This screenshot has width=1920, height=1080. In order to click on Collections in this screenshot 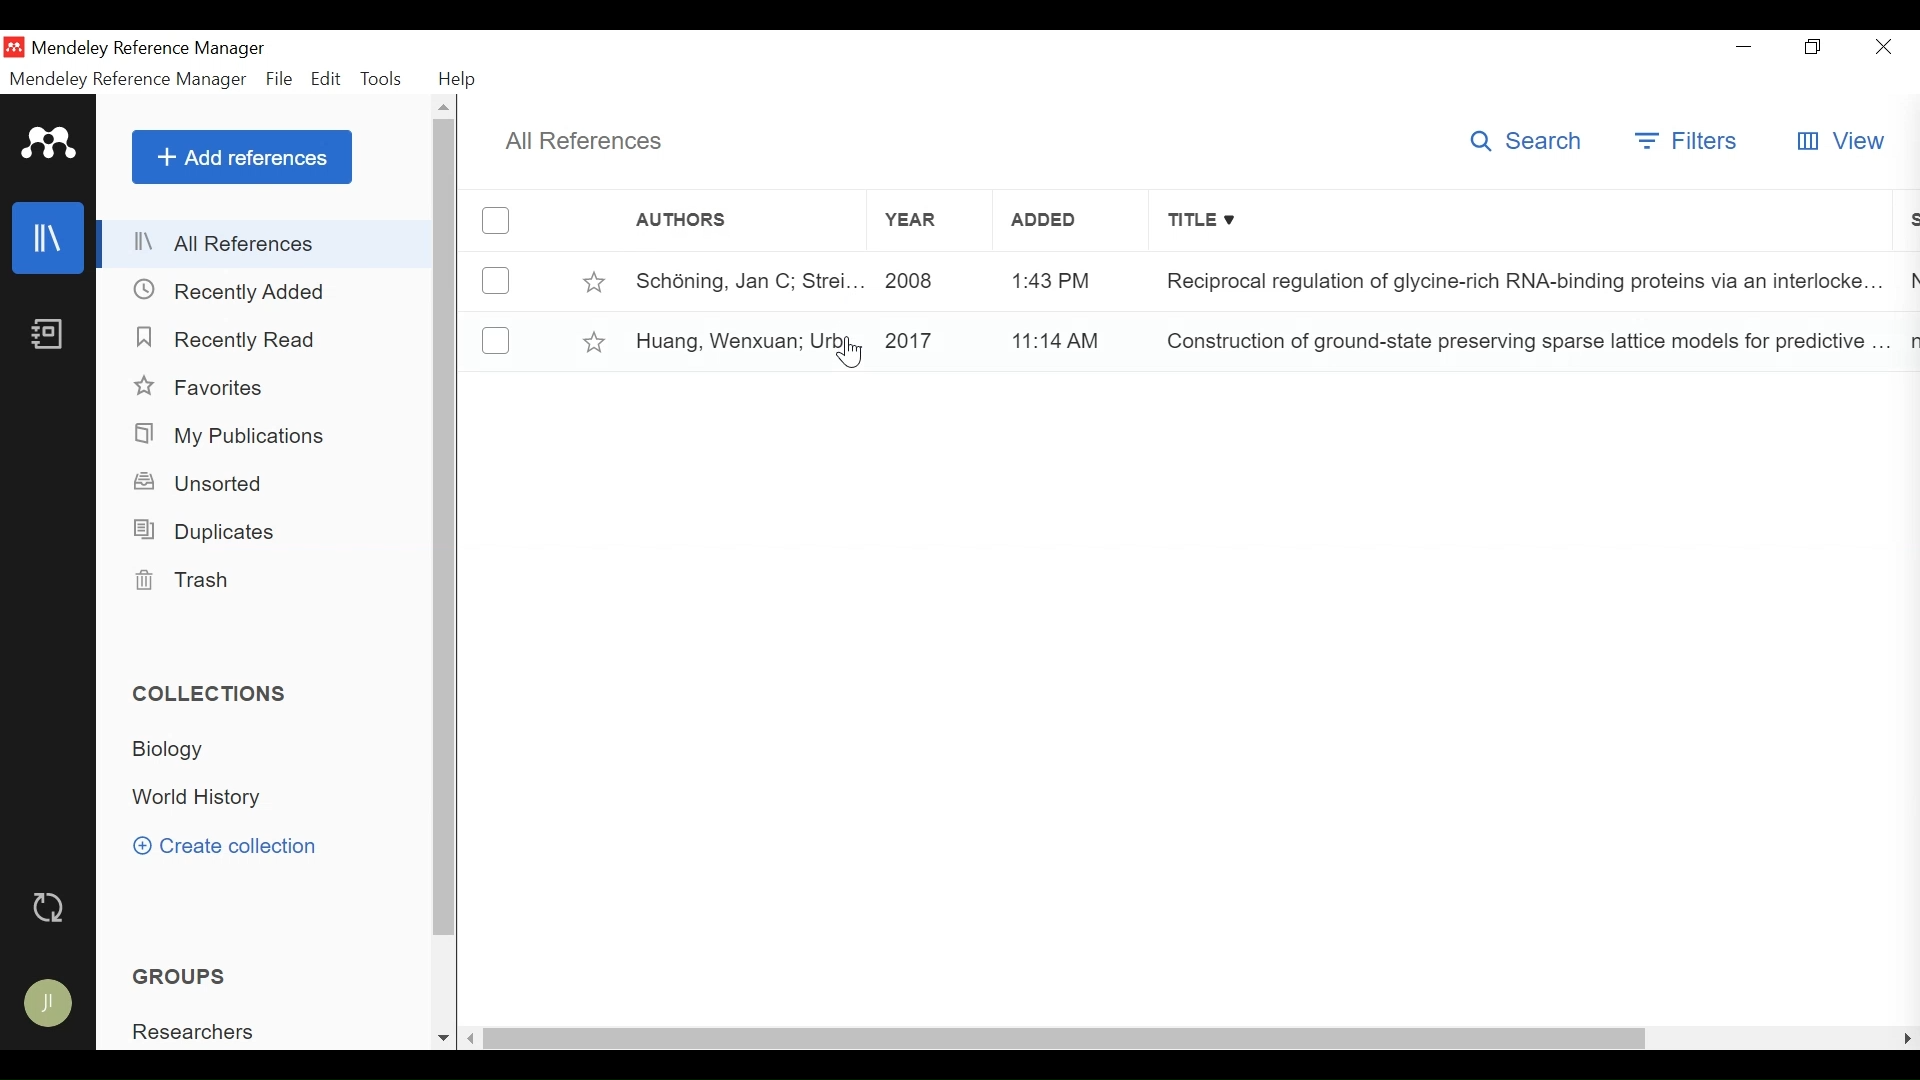, I will do `click(212, 694)`.